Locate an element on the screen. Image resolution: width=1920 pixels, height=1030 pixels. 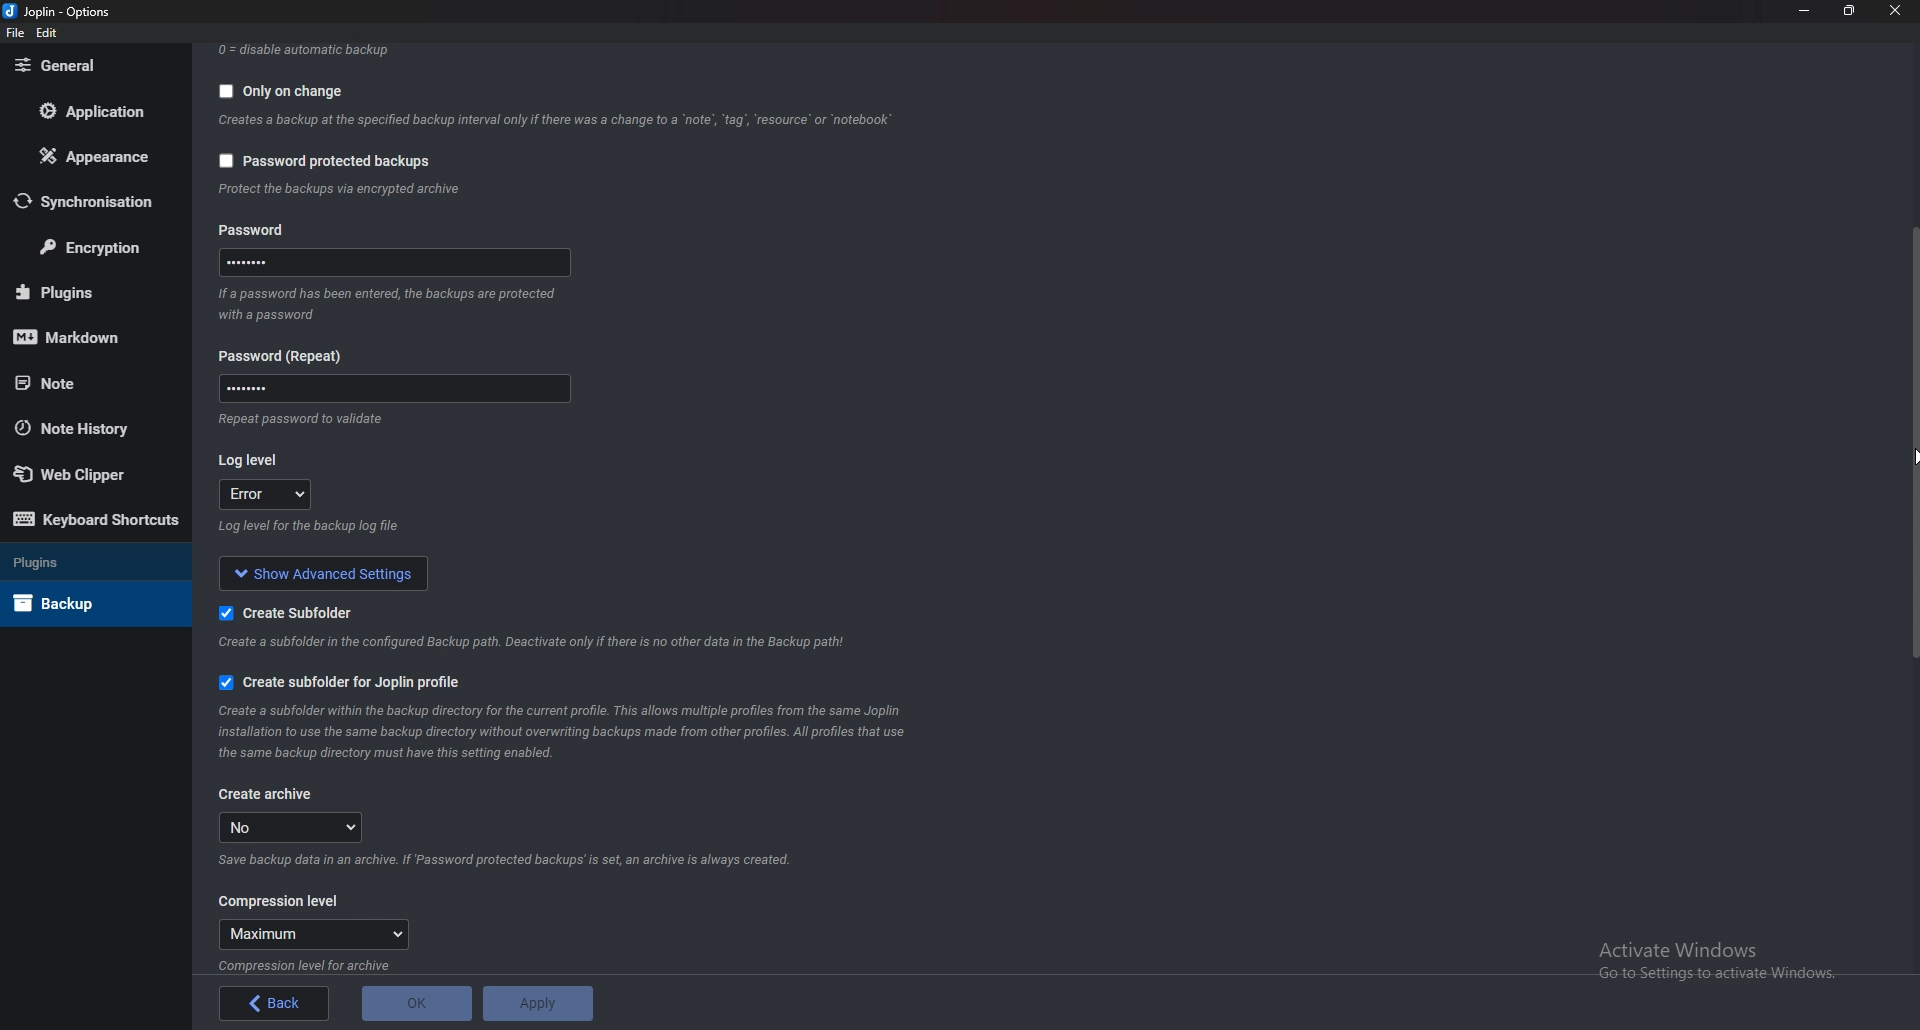
O K is located at coordinates (418, 1002).